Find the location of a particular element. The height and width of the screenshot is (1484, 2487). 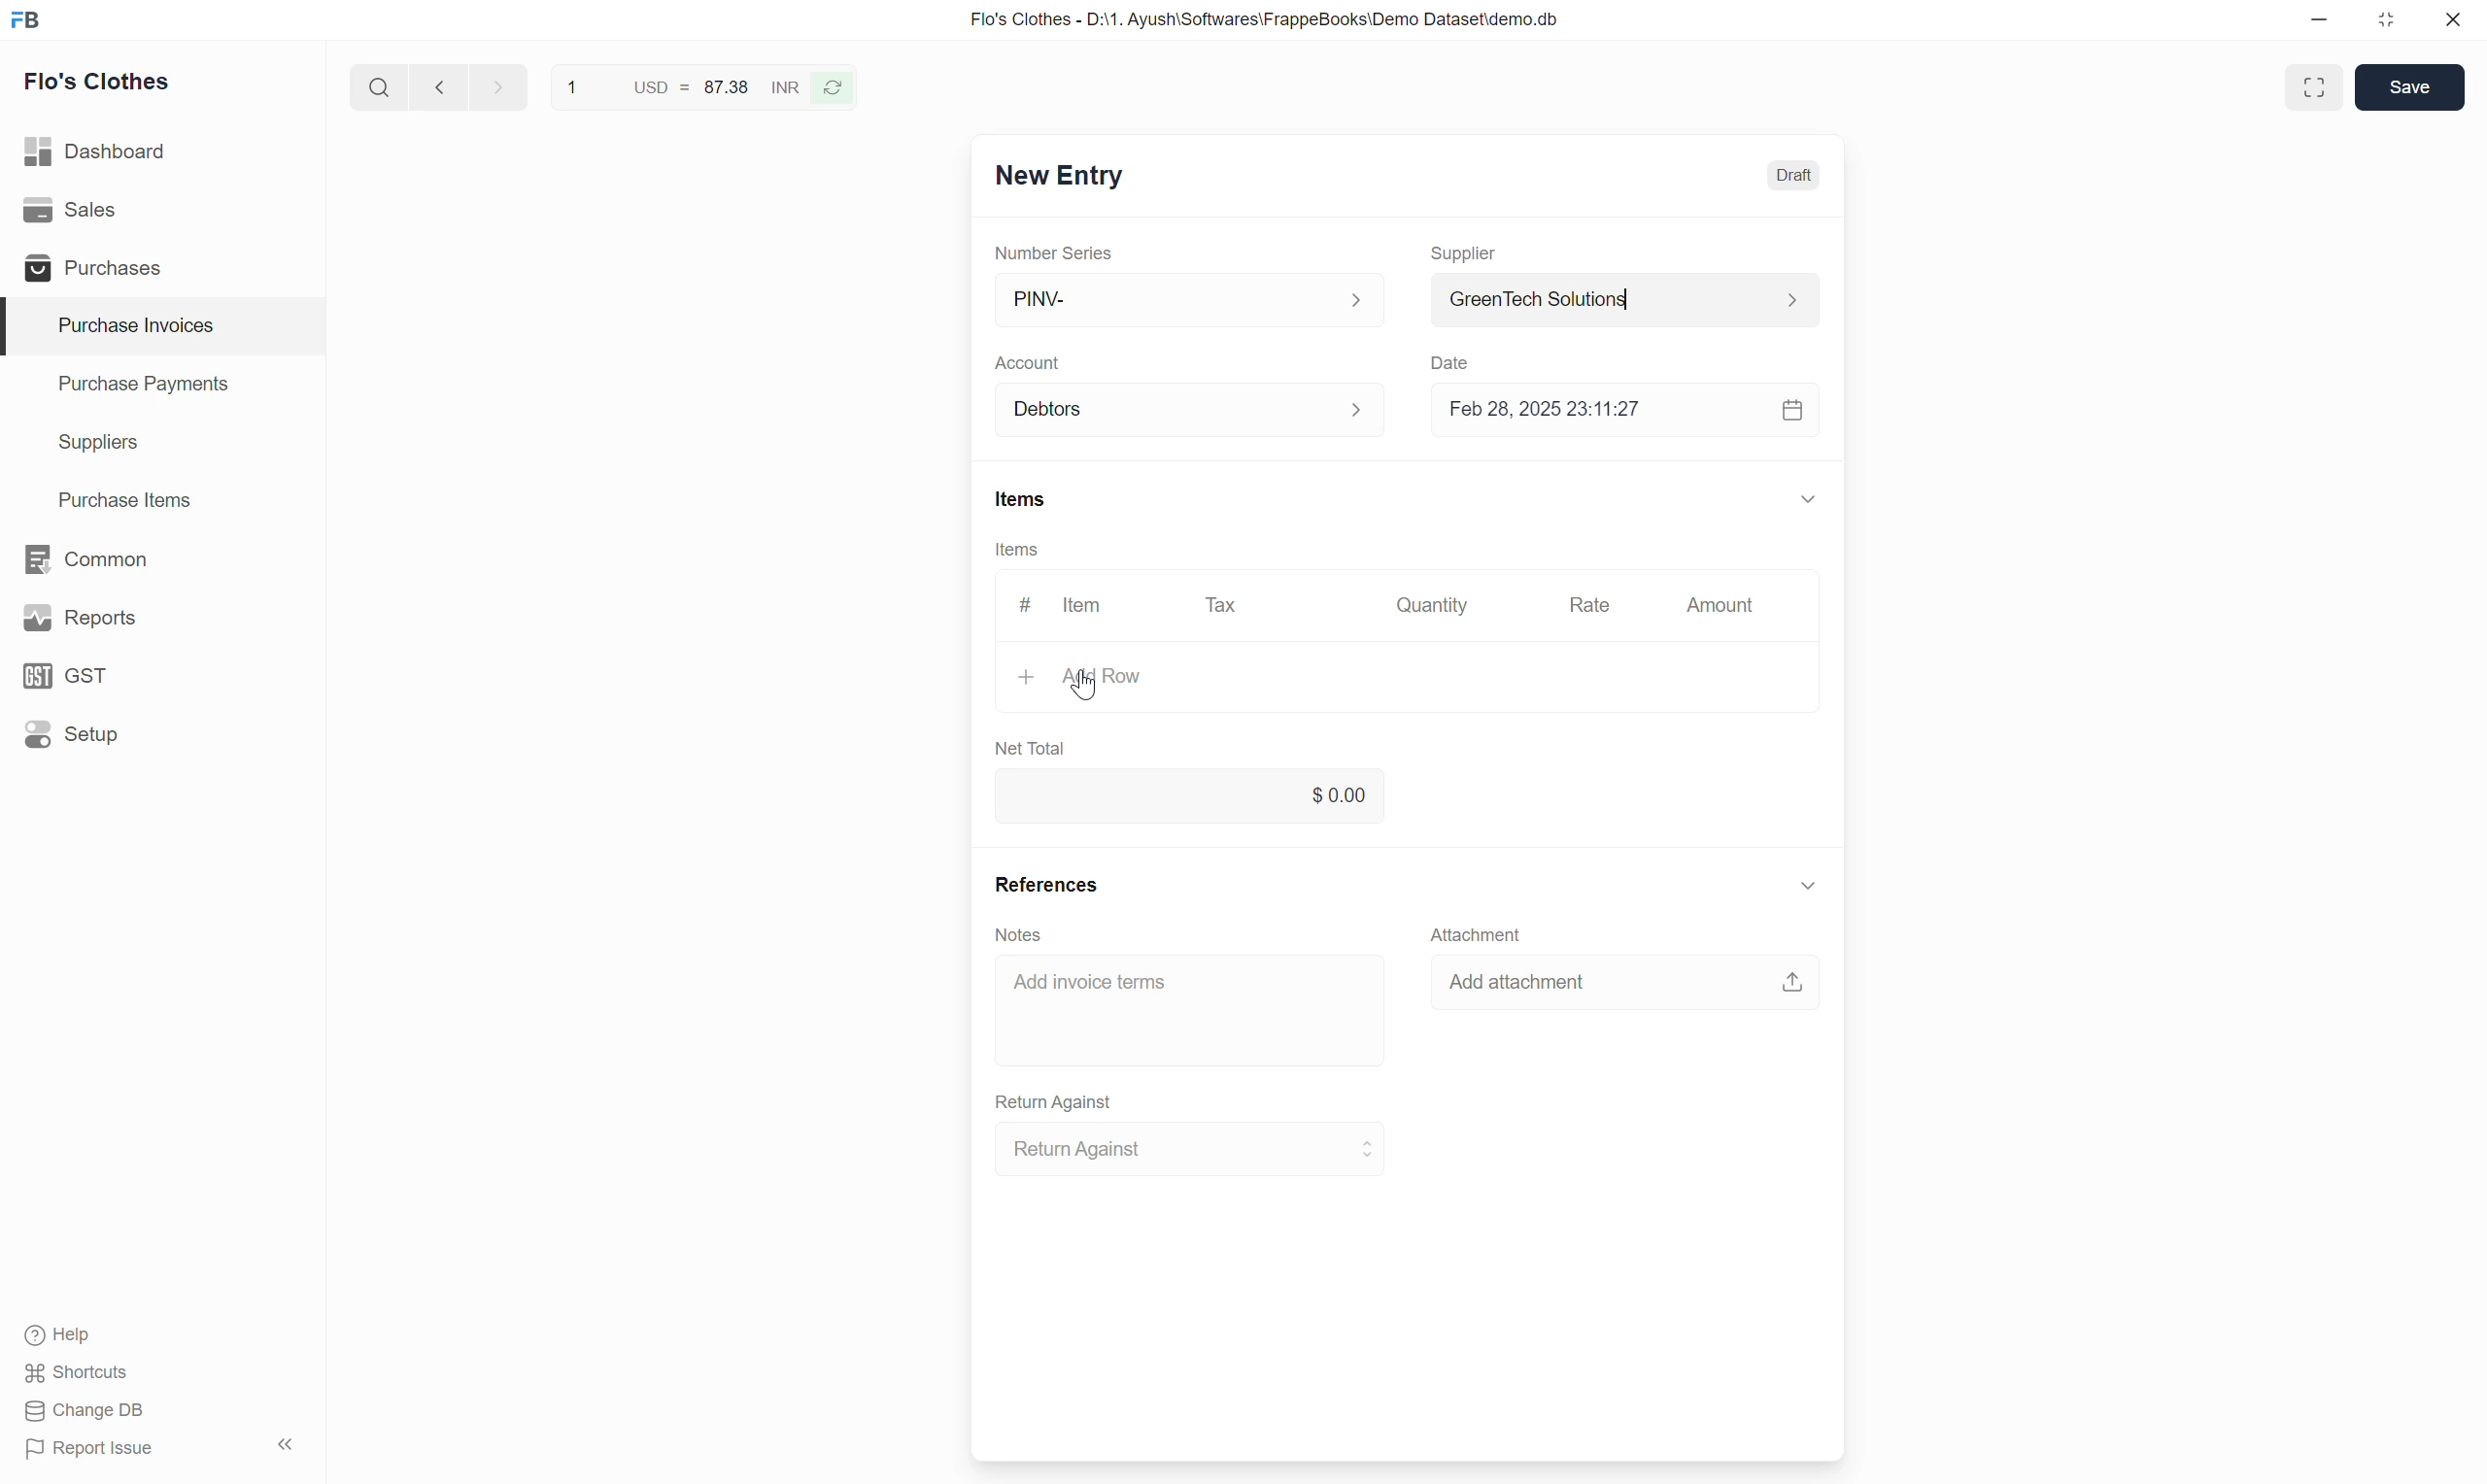

1 USD = 87.38 INR is located at coordinates (681, 87).